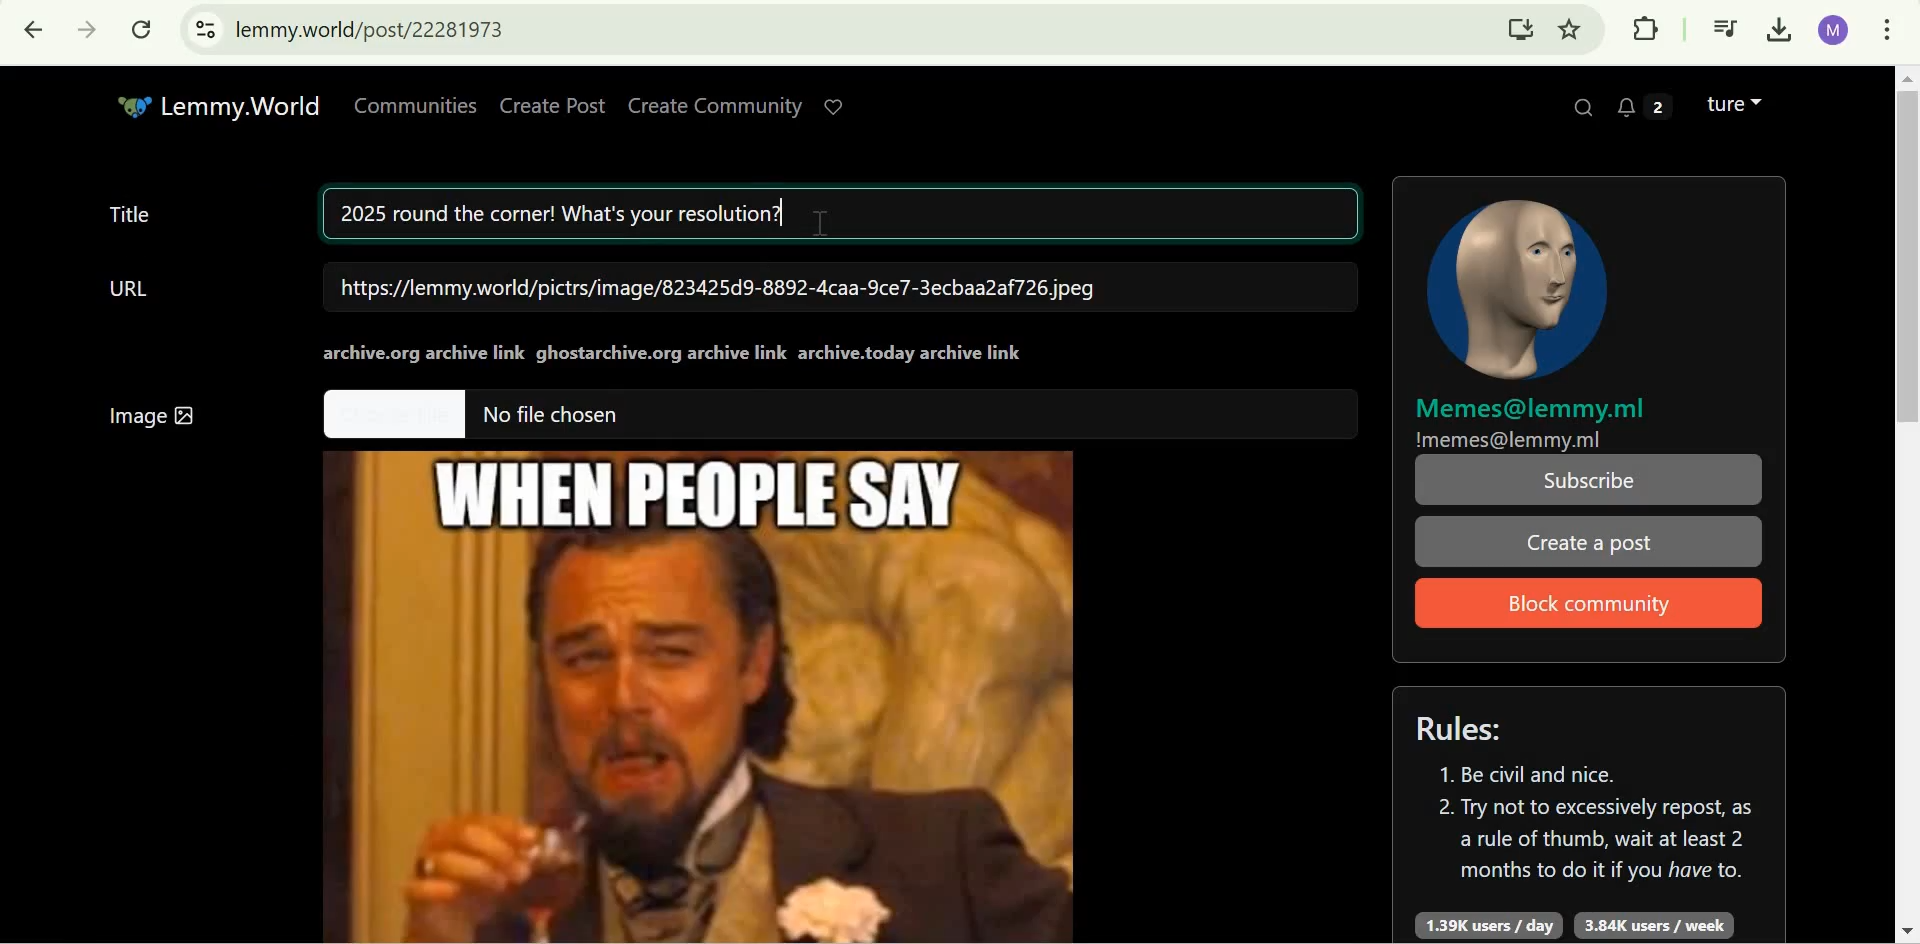  What do you see at coordinates (205, 30) in the screenshot?
I see `View site information` at bounding box center [205, 30].